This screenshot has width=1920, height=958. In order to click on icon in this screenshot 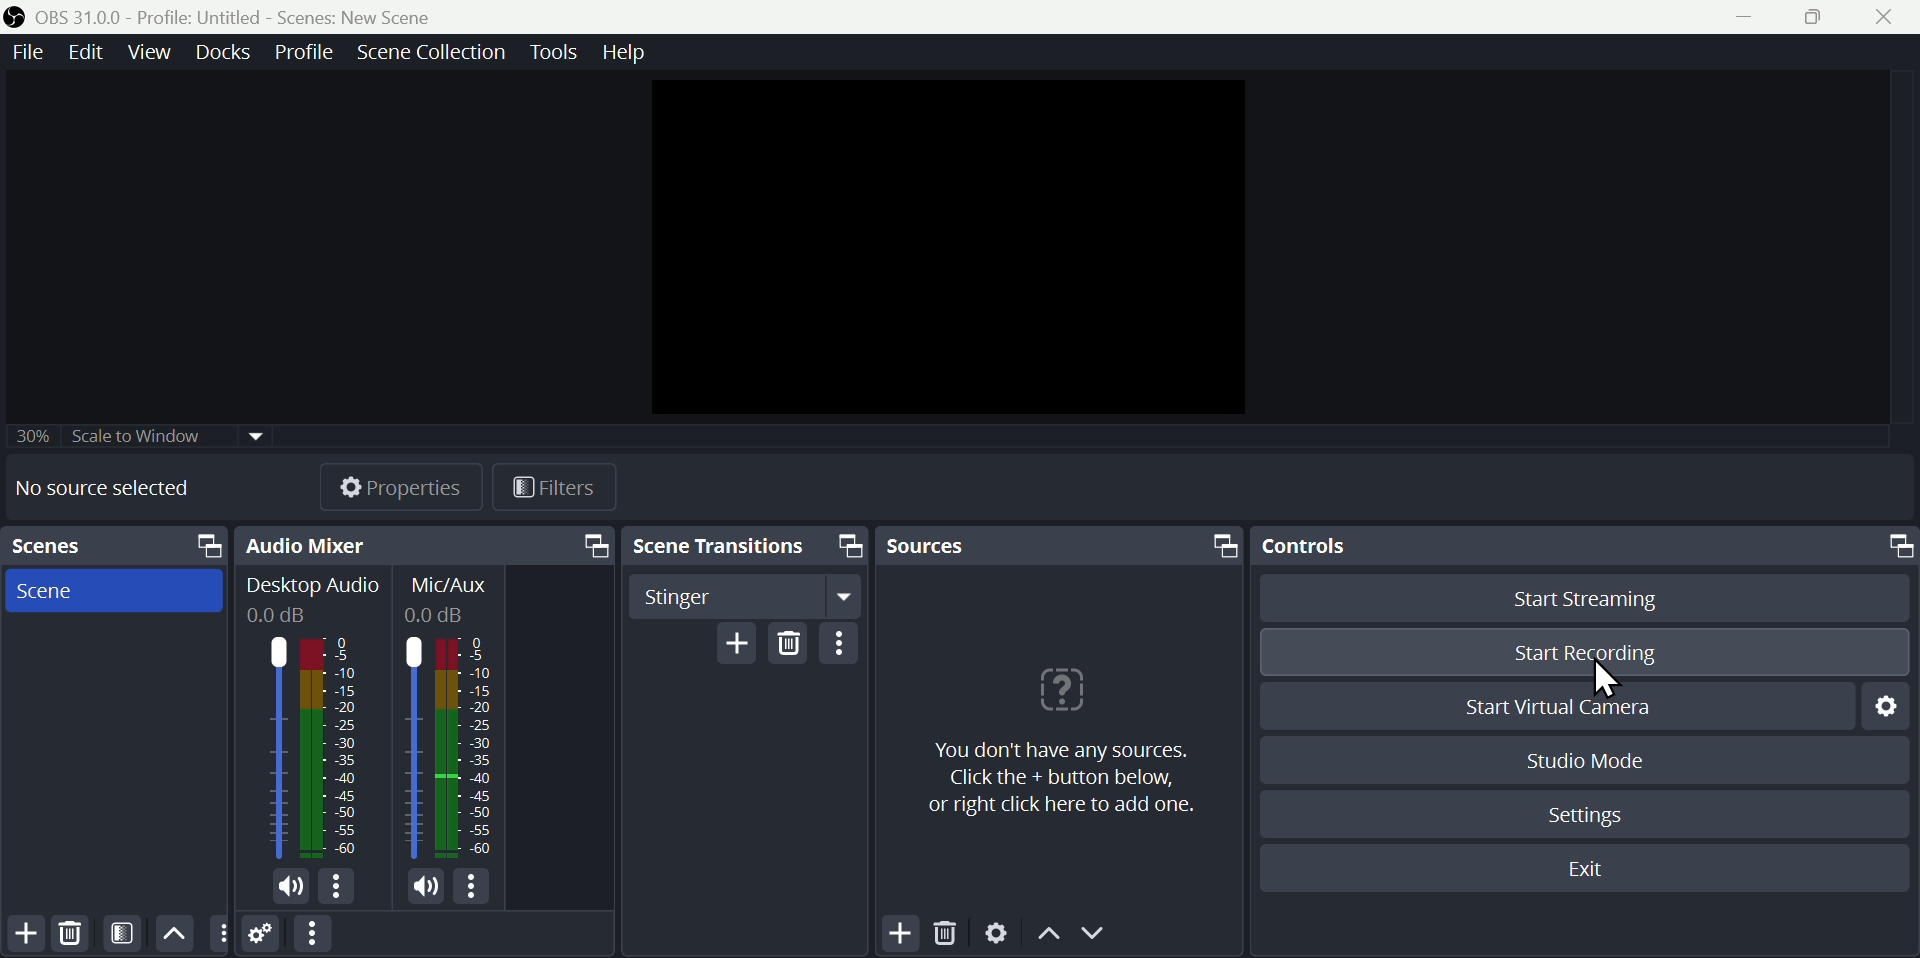, I will do `click(1062, 692)`.